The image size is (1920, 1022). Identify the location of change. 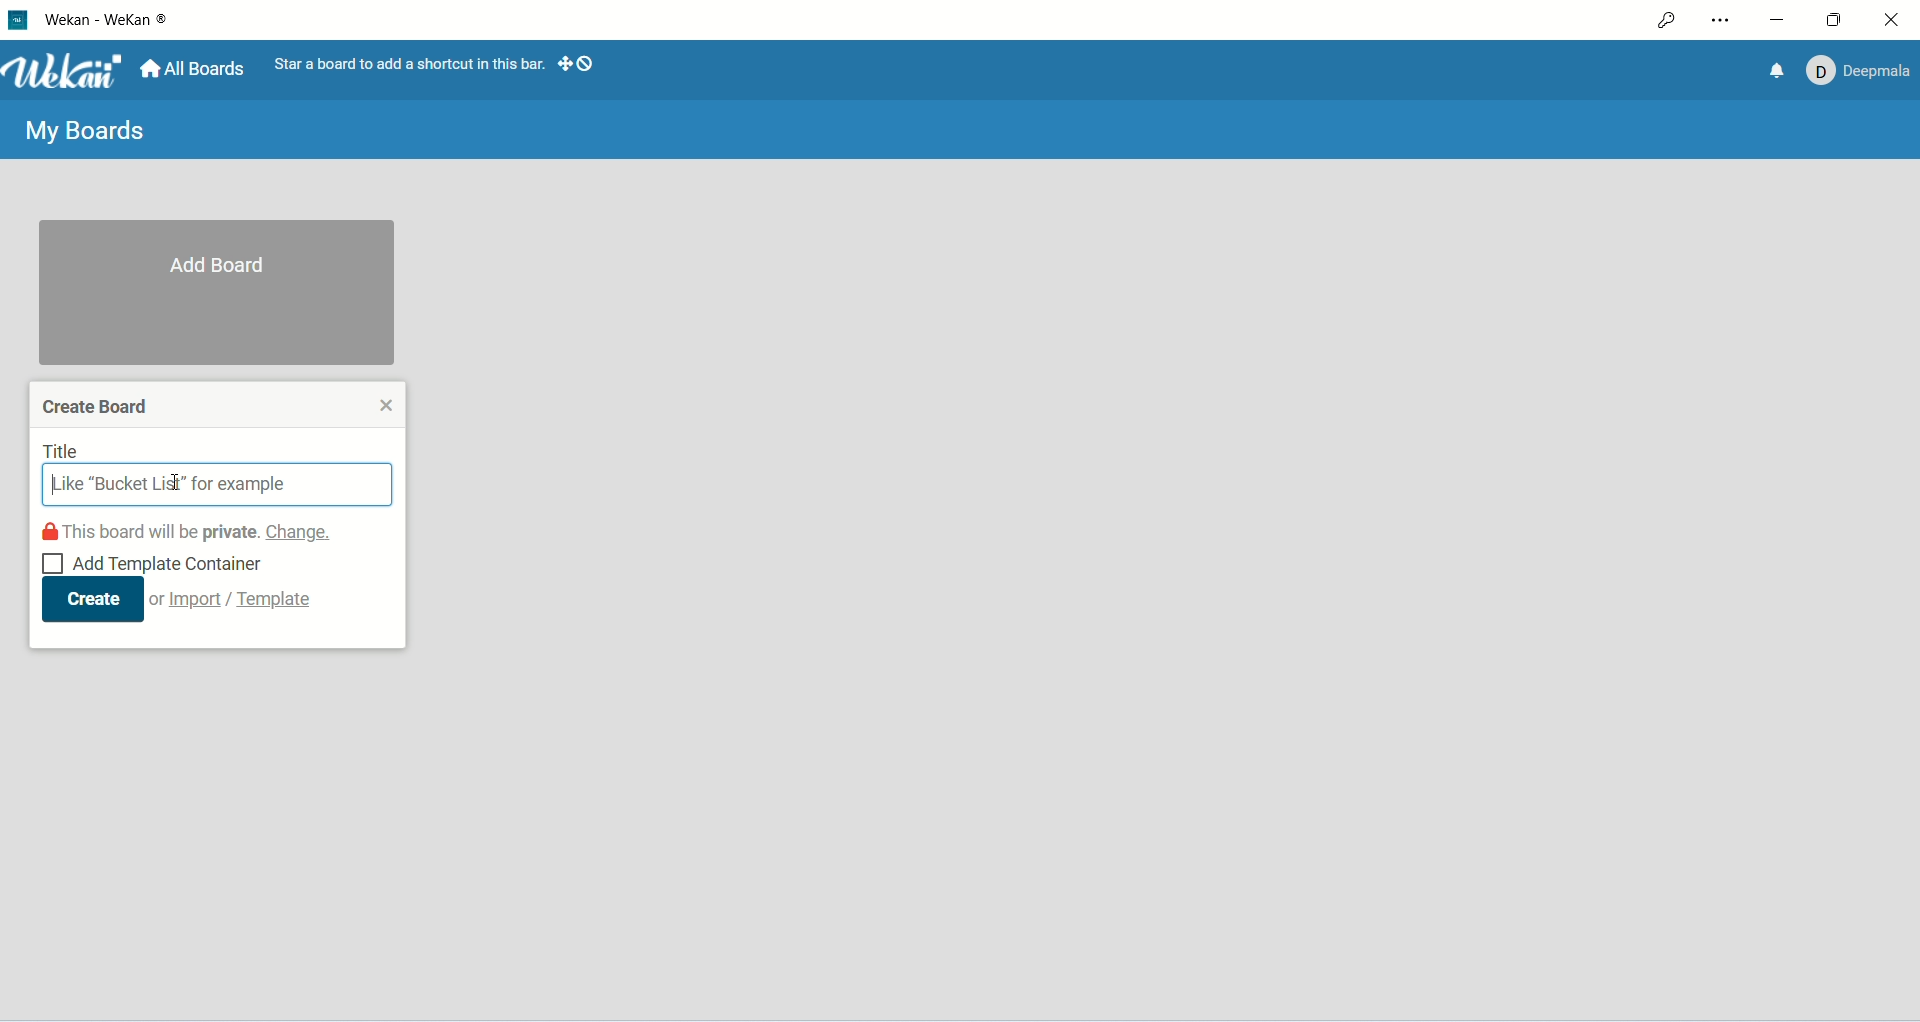
(295, 532).